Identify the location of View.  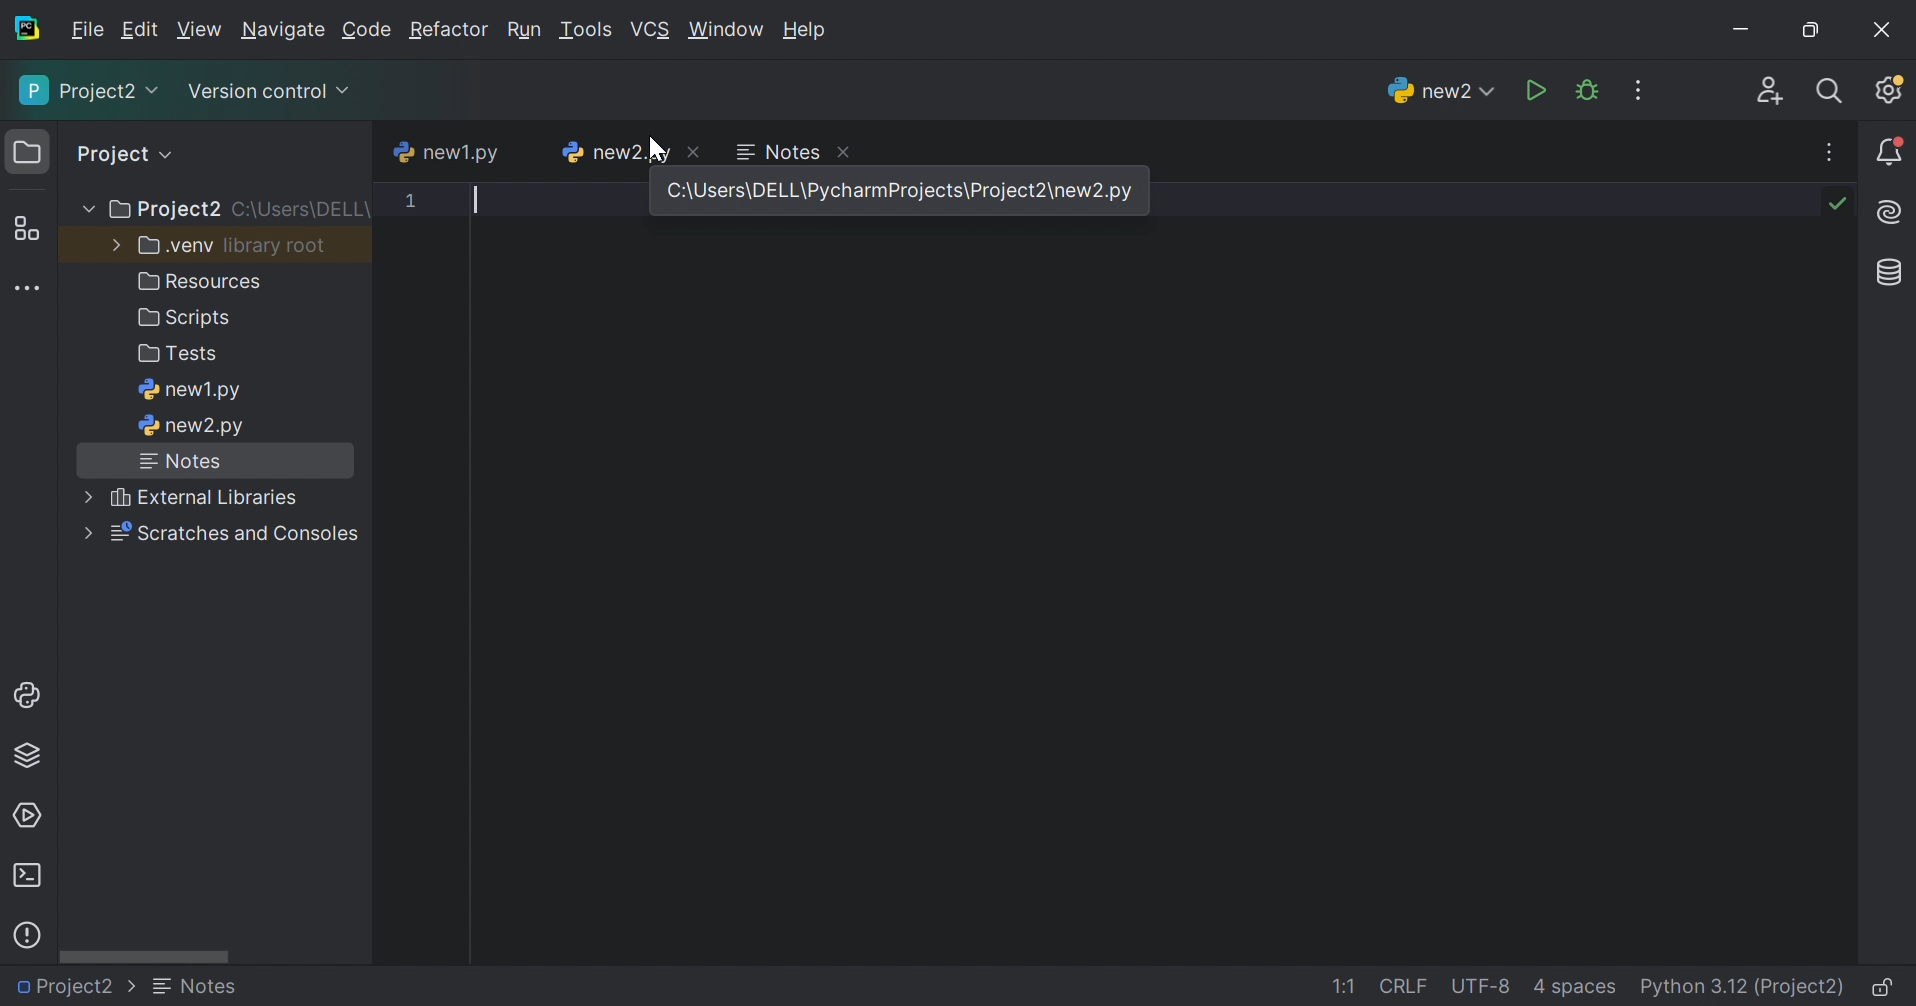
(199, 29).